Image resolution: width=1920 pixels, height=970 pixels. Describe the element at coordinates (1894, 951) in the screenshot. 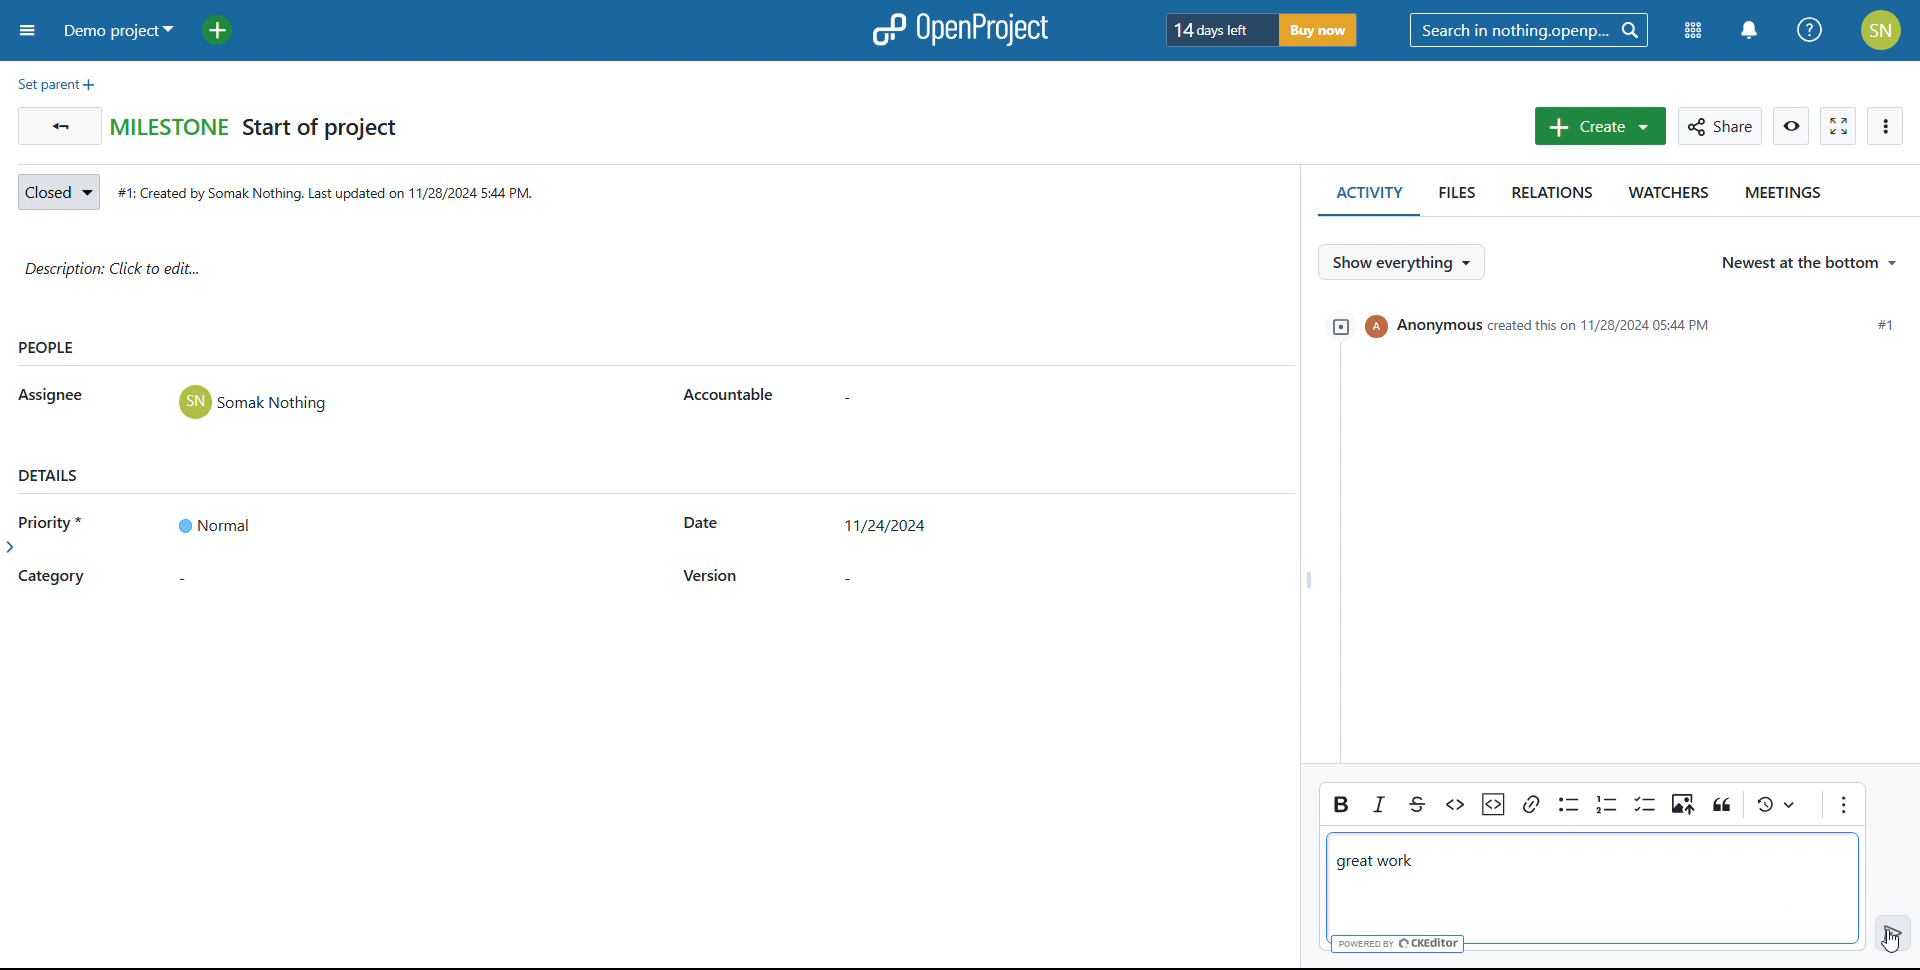

I see `cursor` at that location.